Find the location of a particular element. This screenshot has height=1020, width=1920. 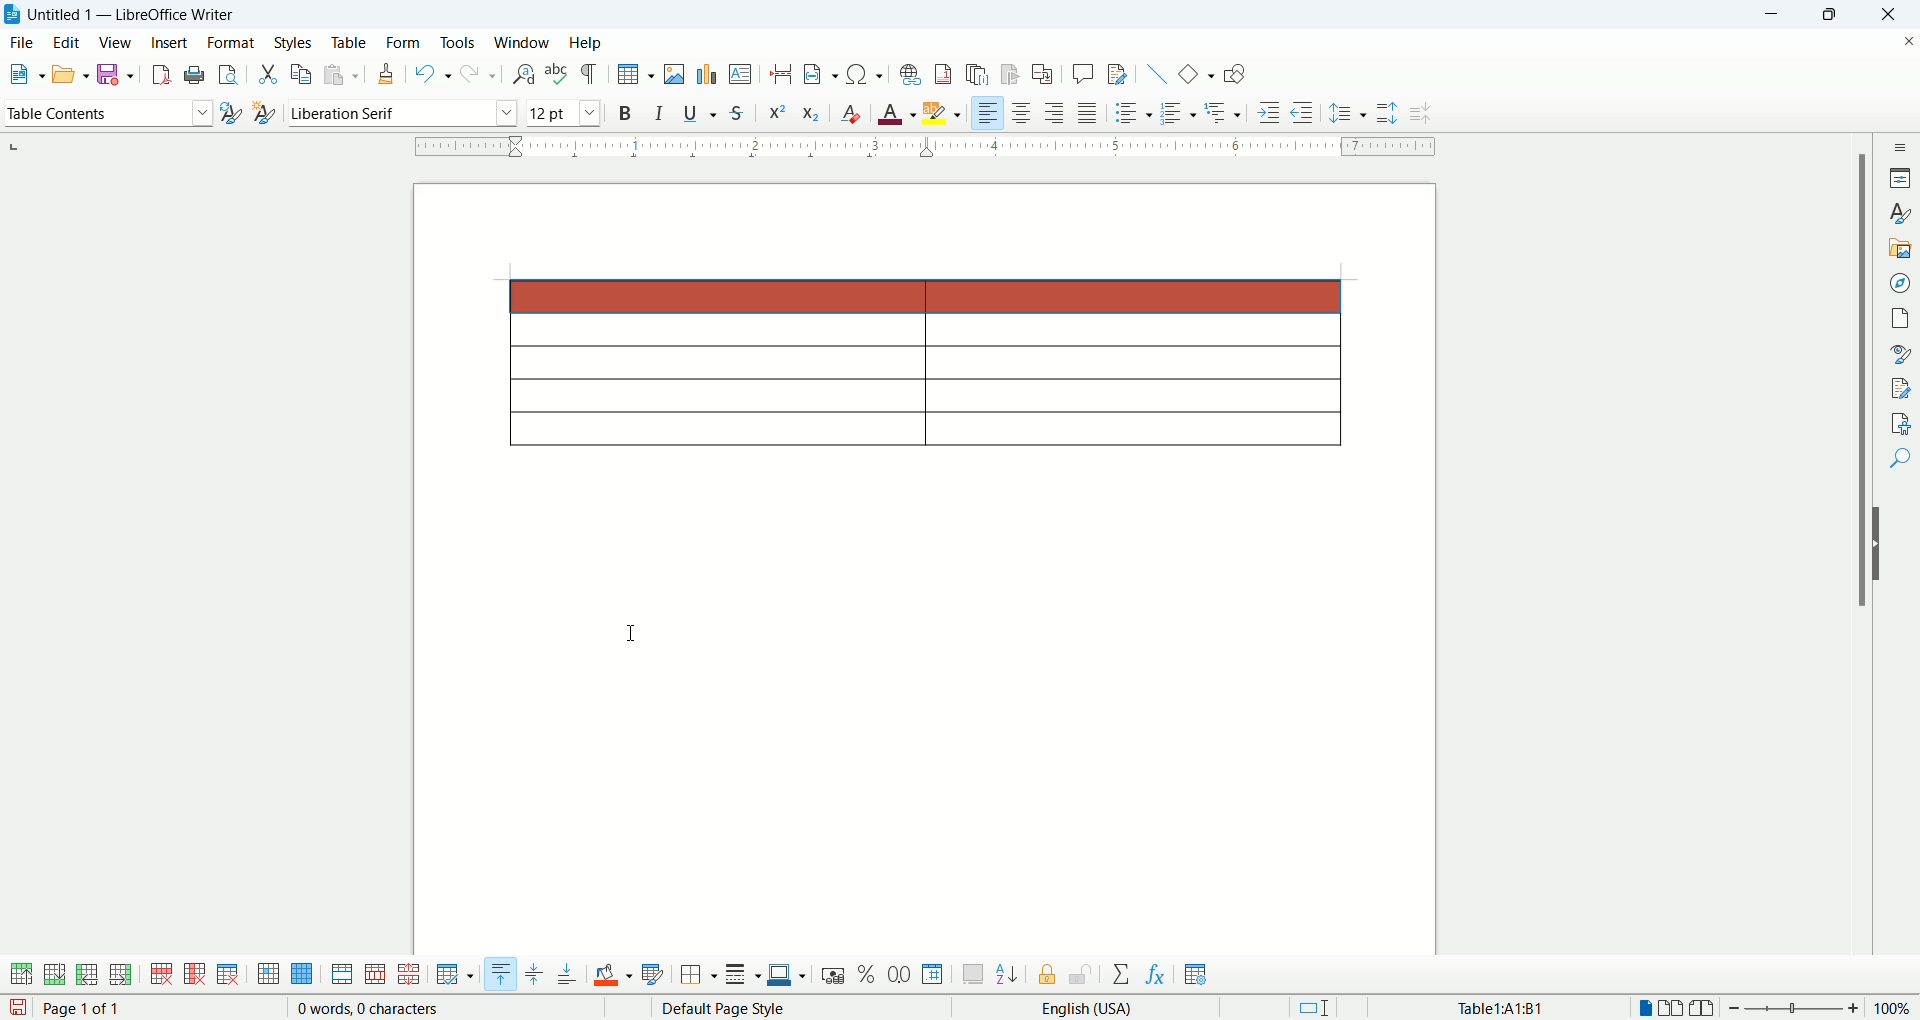

print is located at coordinates (195, 74).